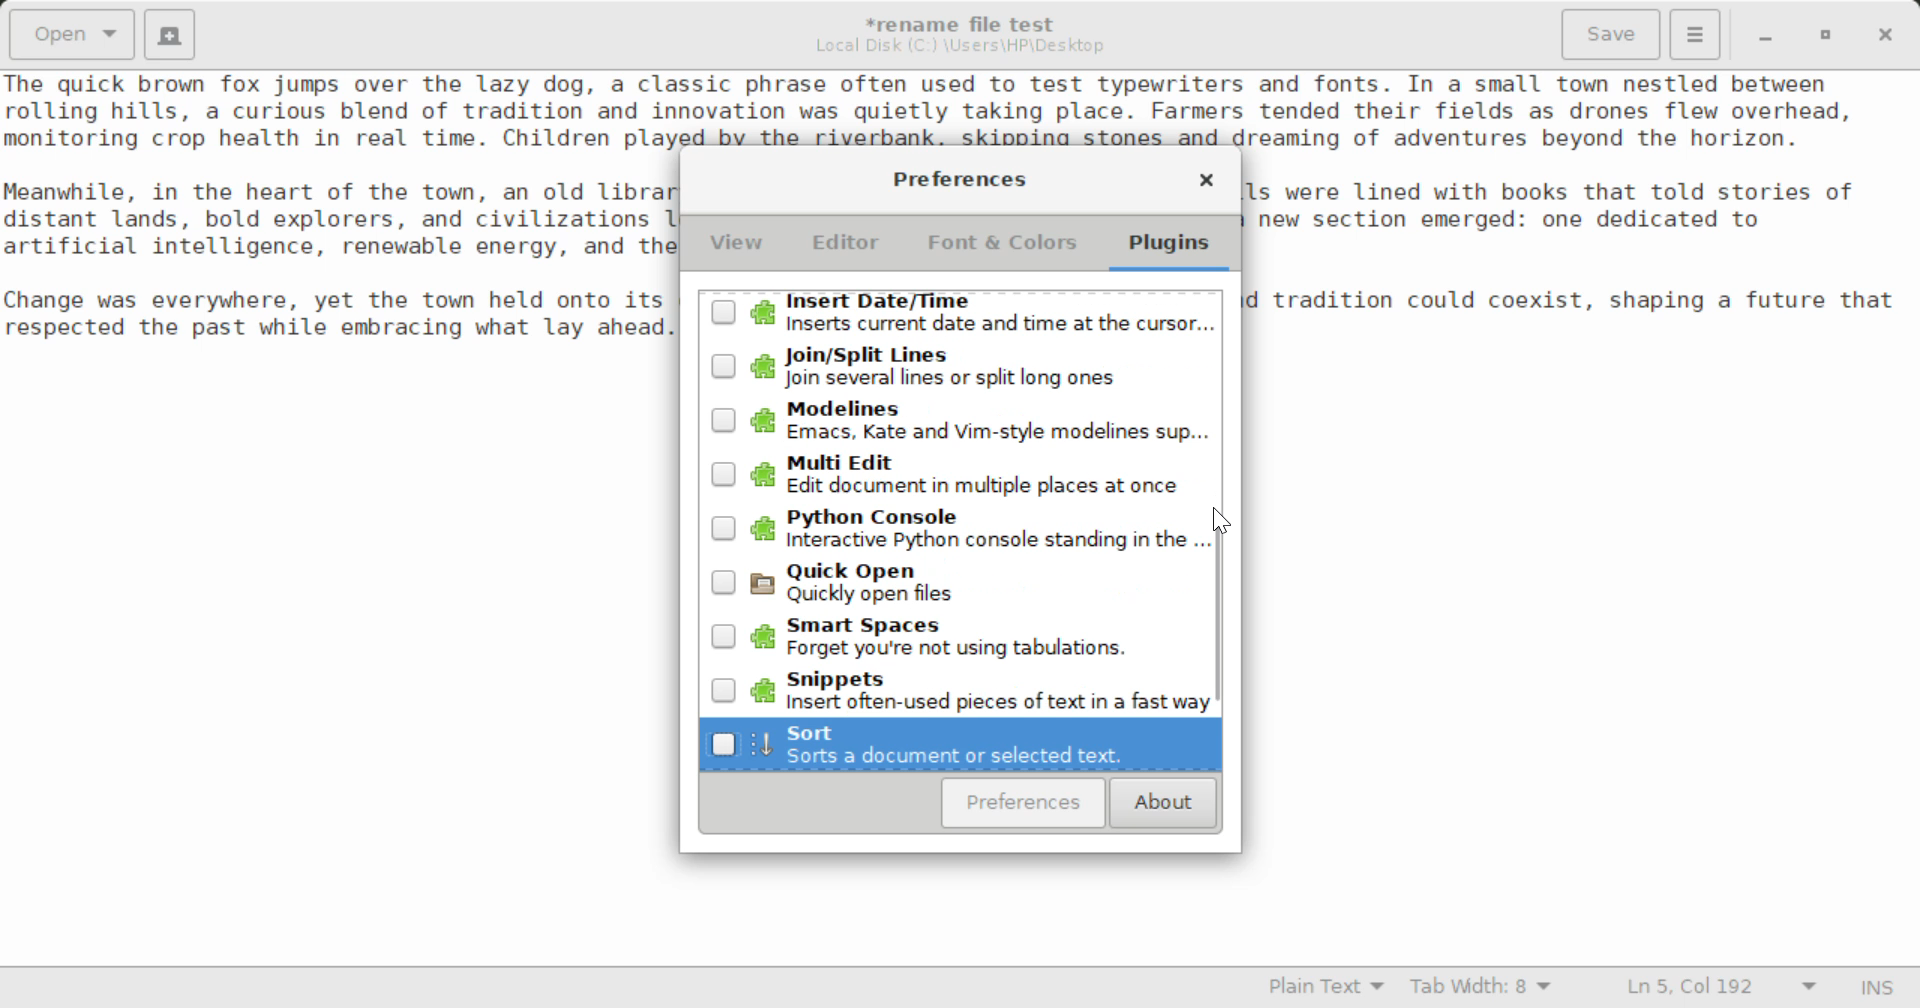 Image resolution: width=1920 pixels, height=1008 pixels. I want to click on Cursor Position, so click(1222, 523).